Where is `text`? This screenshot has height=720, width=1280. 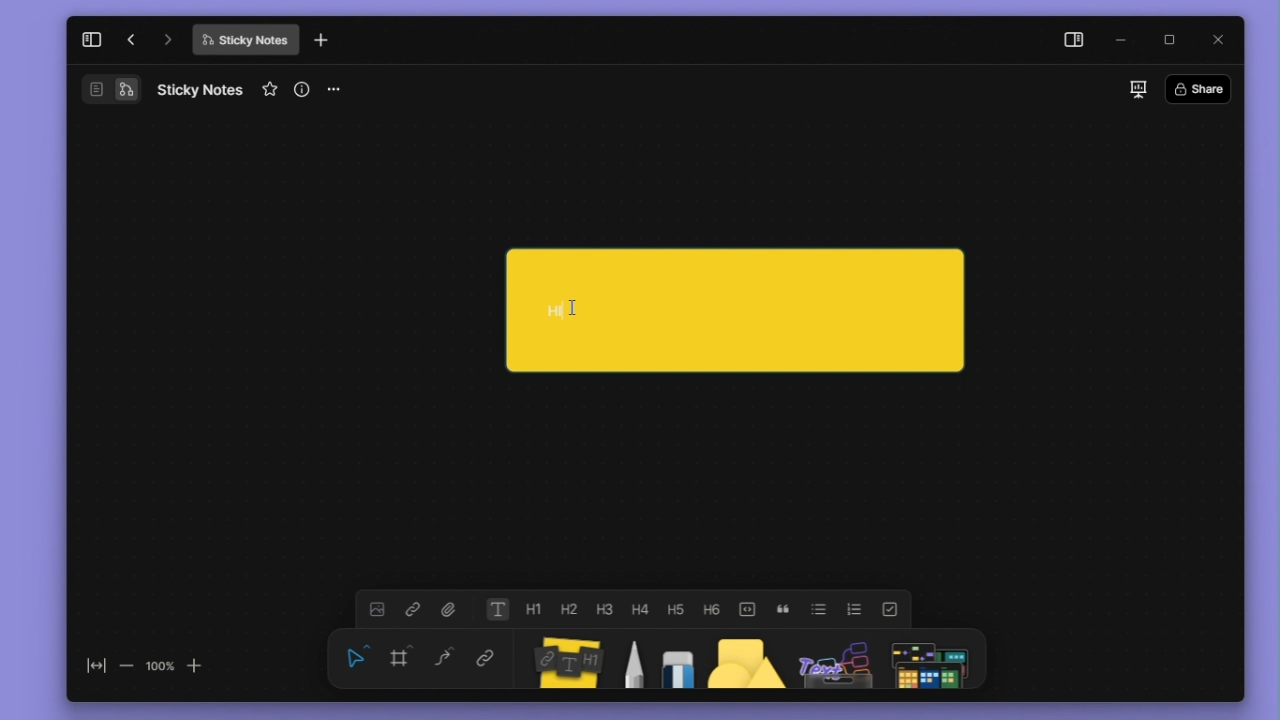 text is located at coordinates (501, 609).